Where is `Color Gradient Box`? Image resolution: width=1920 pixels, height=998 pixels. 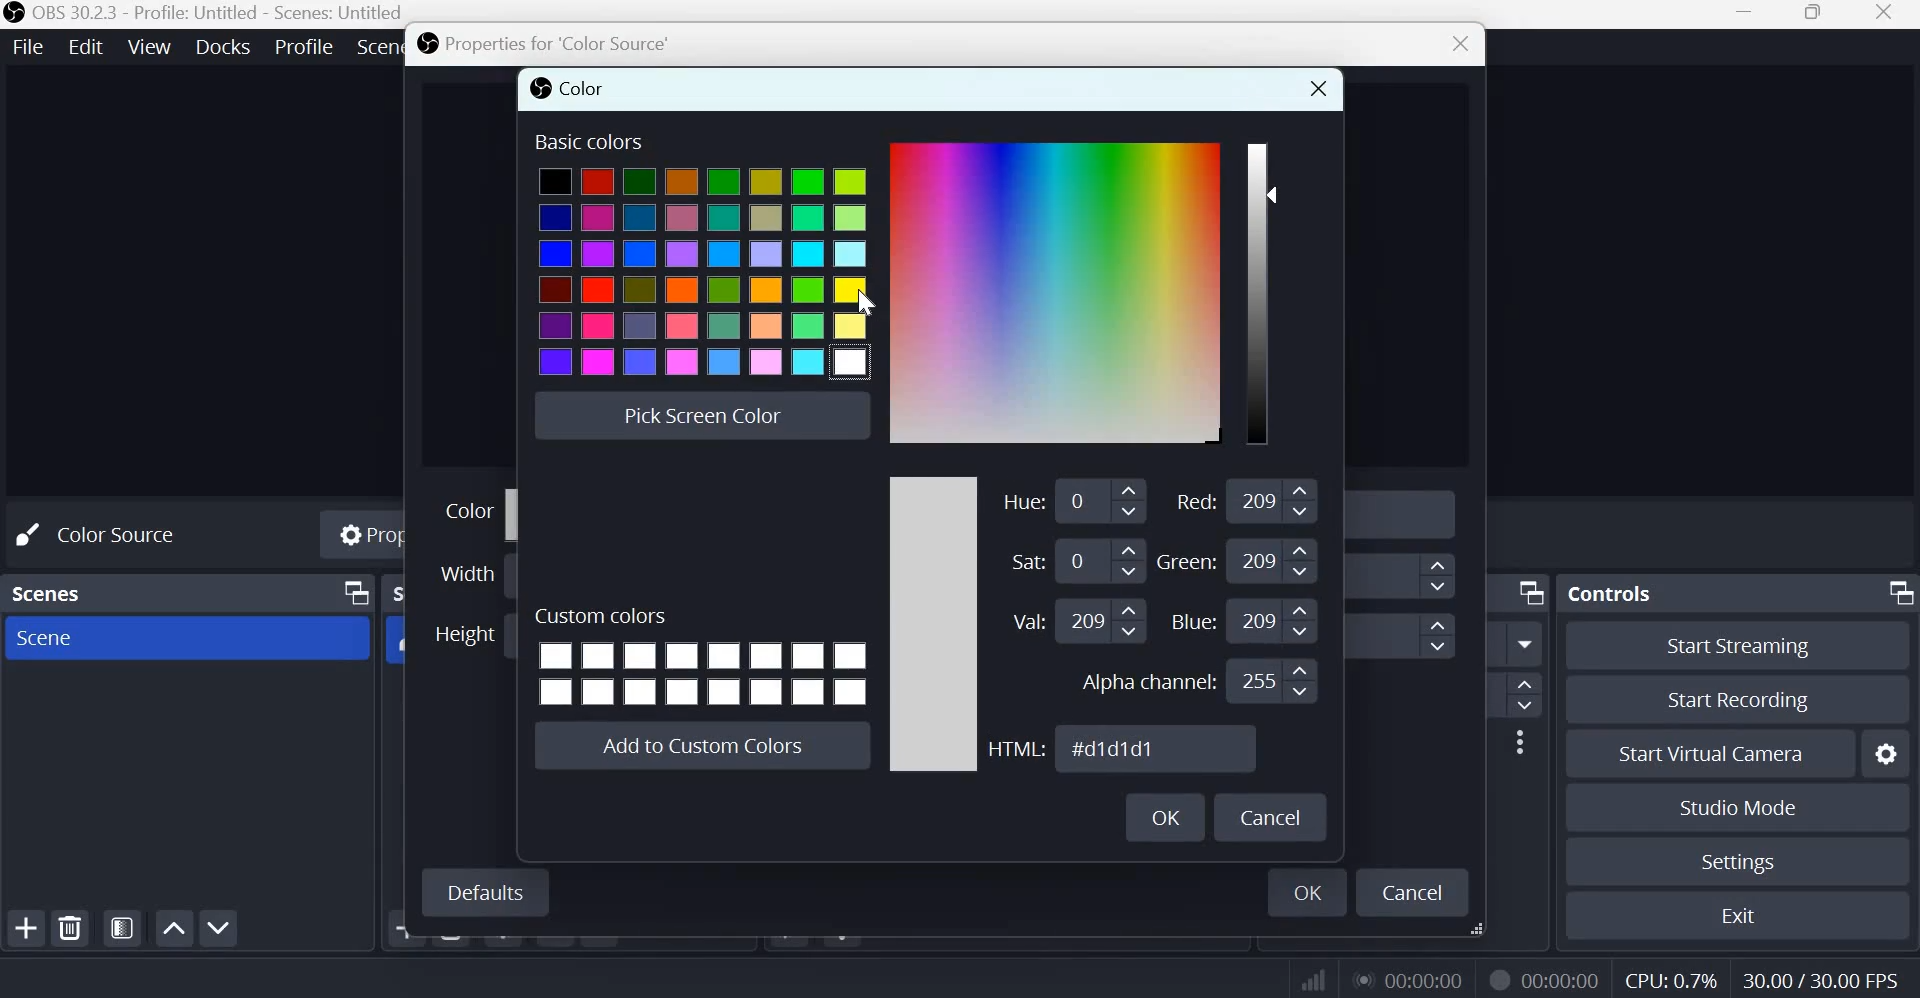 Color Gradient Box is located at coordinates (1057, 293).